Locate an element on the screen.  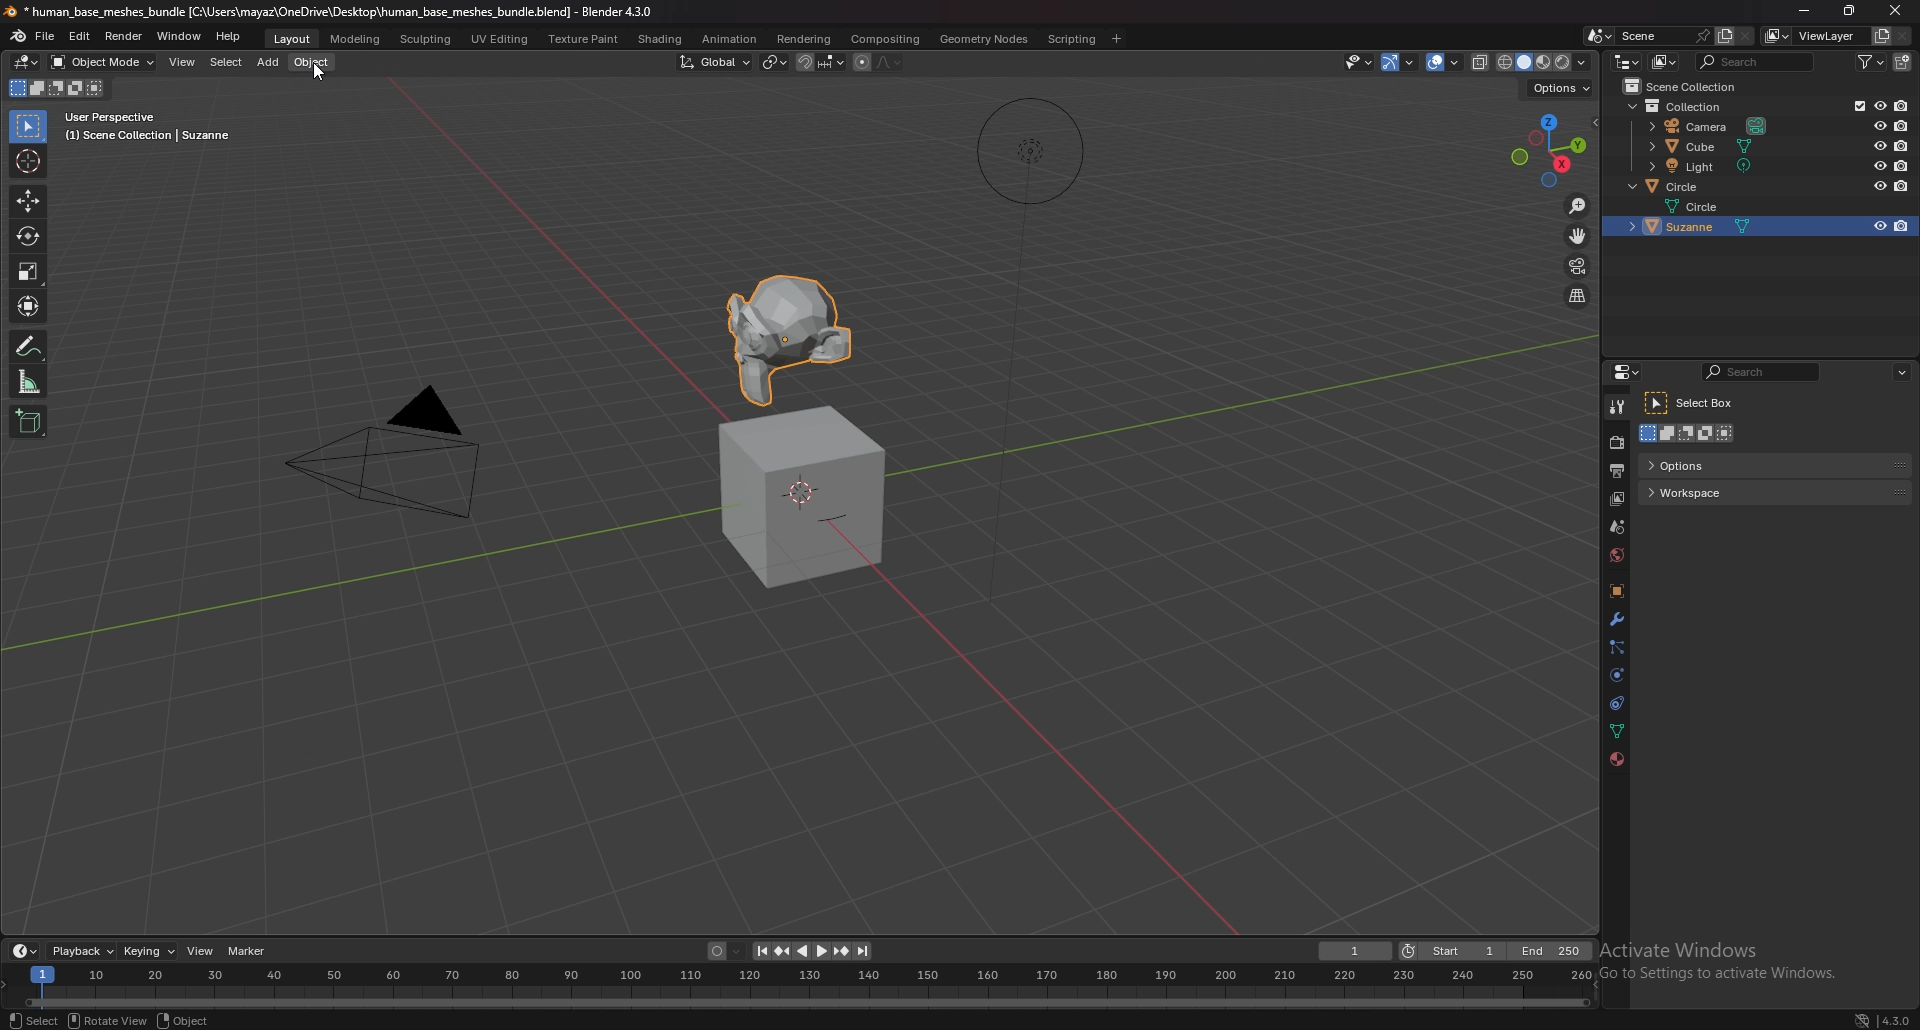
view layer is located at coordinates (1616, 500).